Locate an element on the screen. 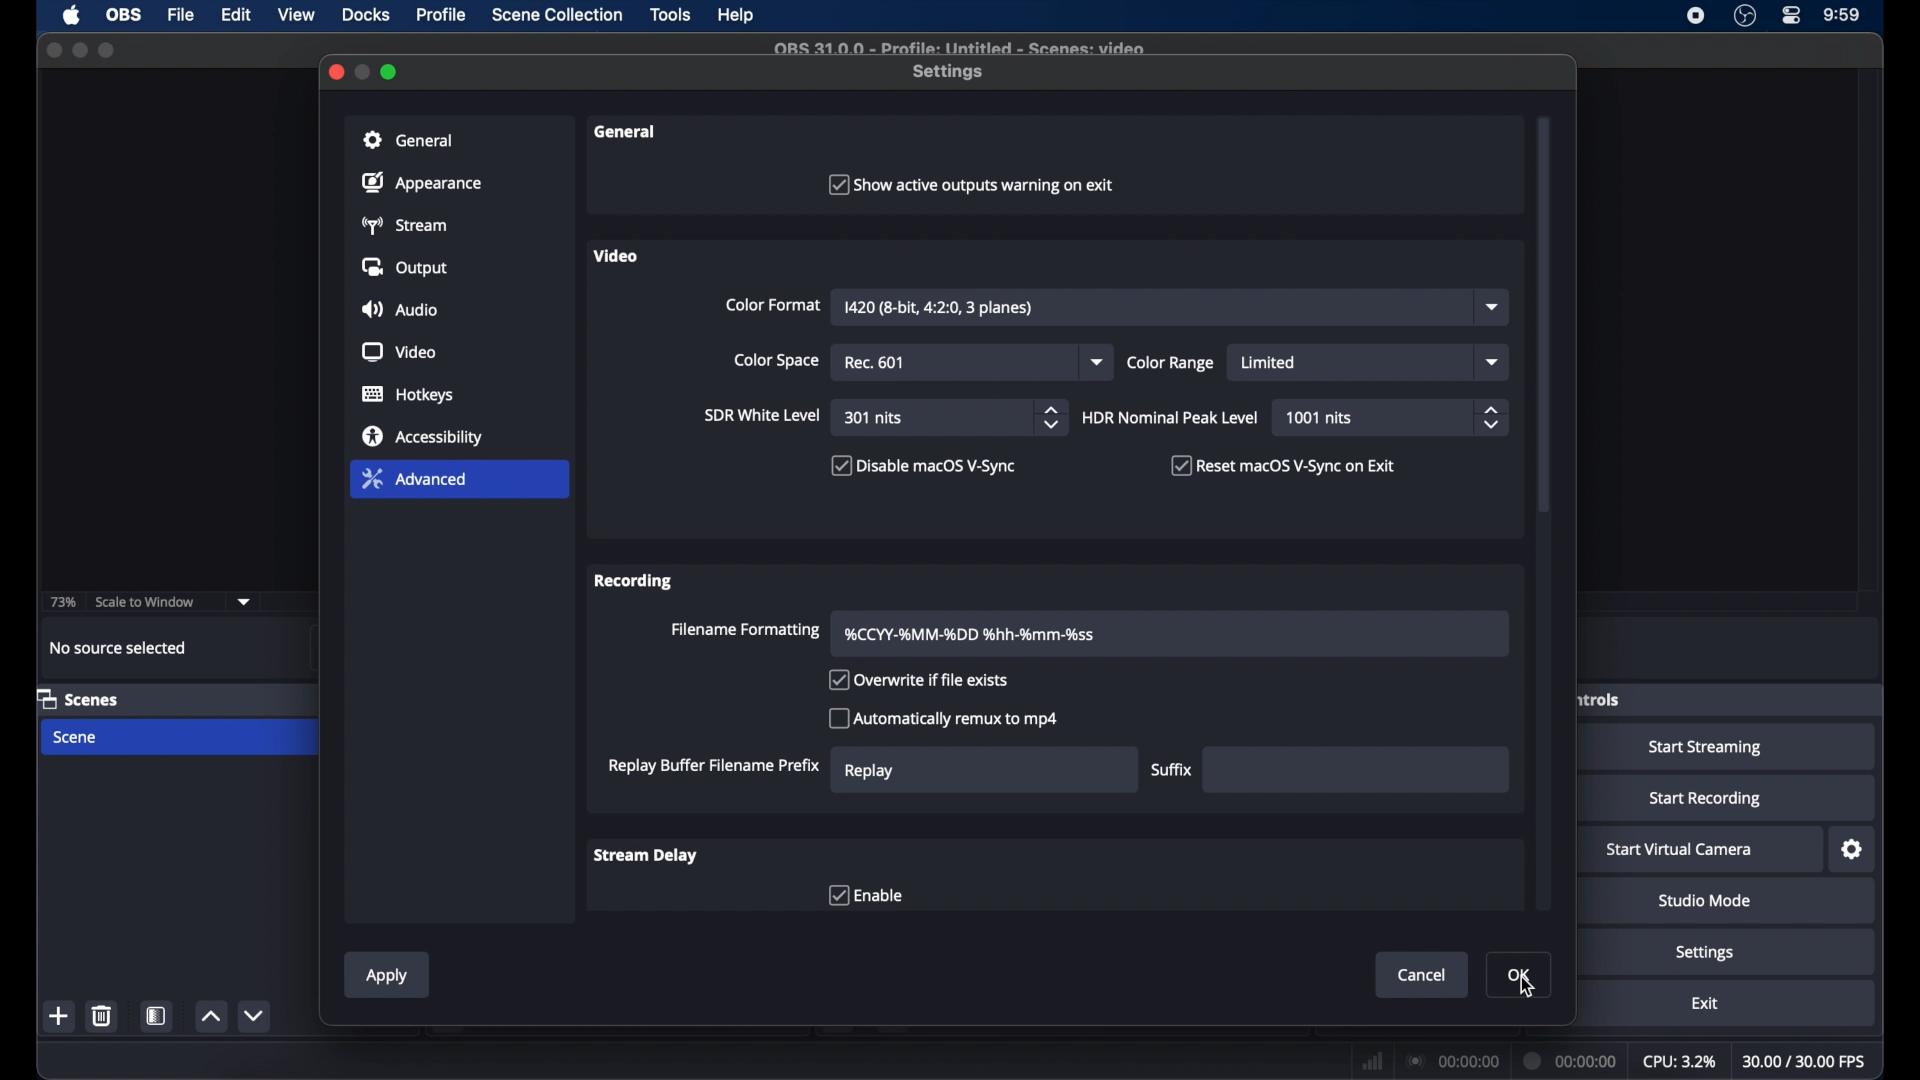  edit is located at coordinates (236, 16).